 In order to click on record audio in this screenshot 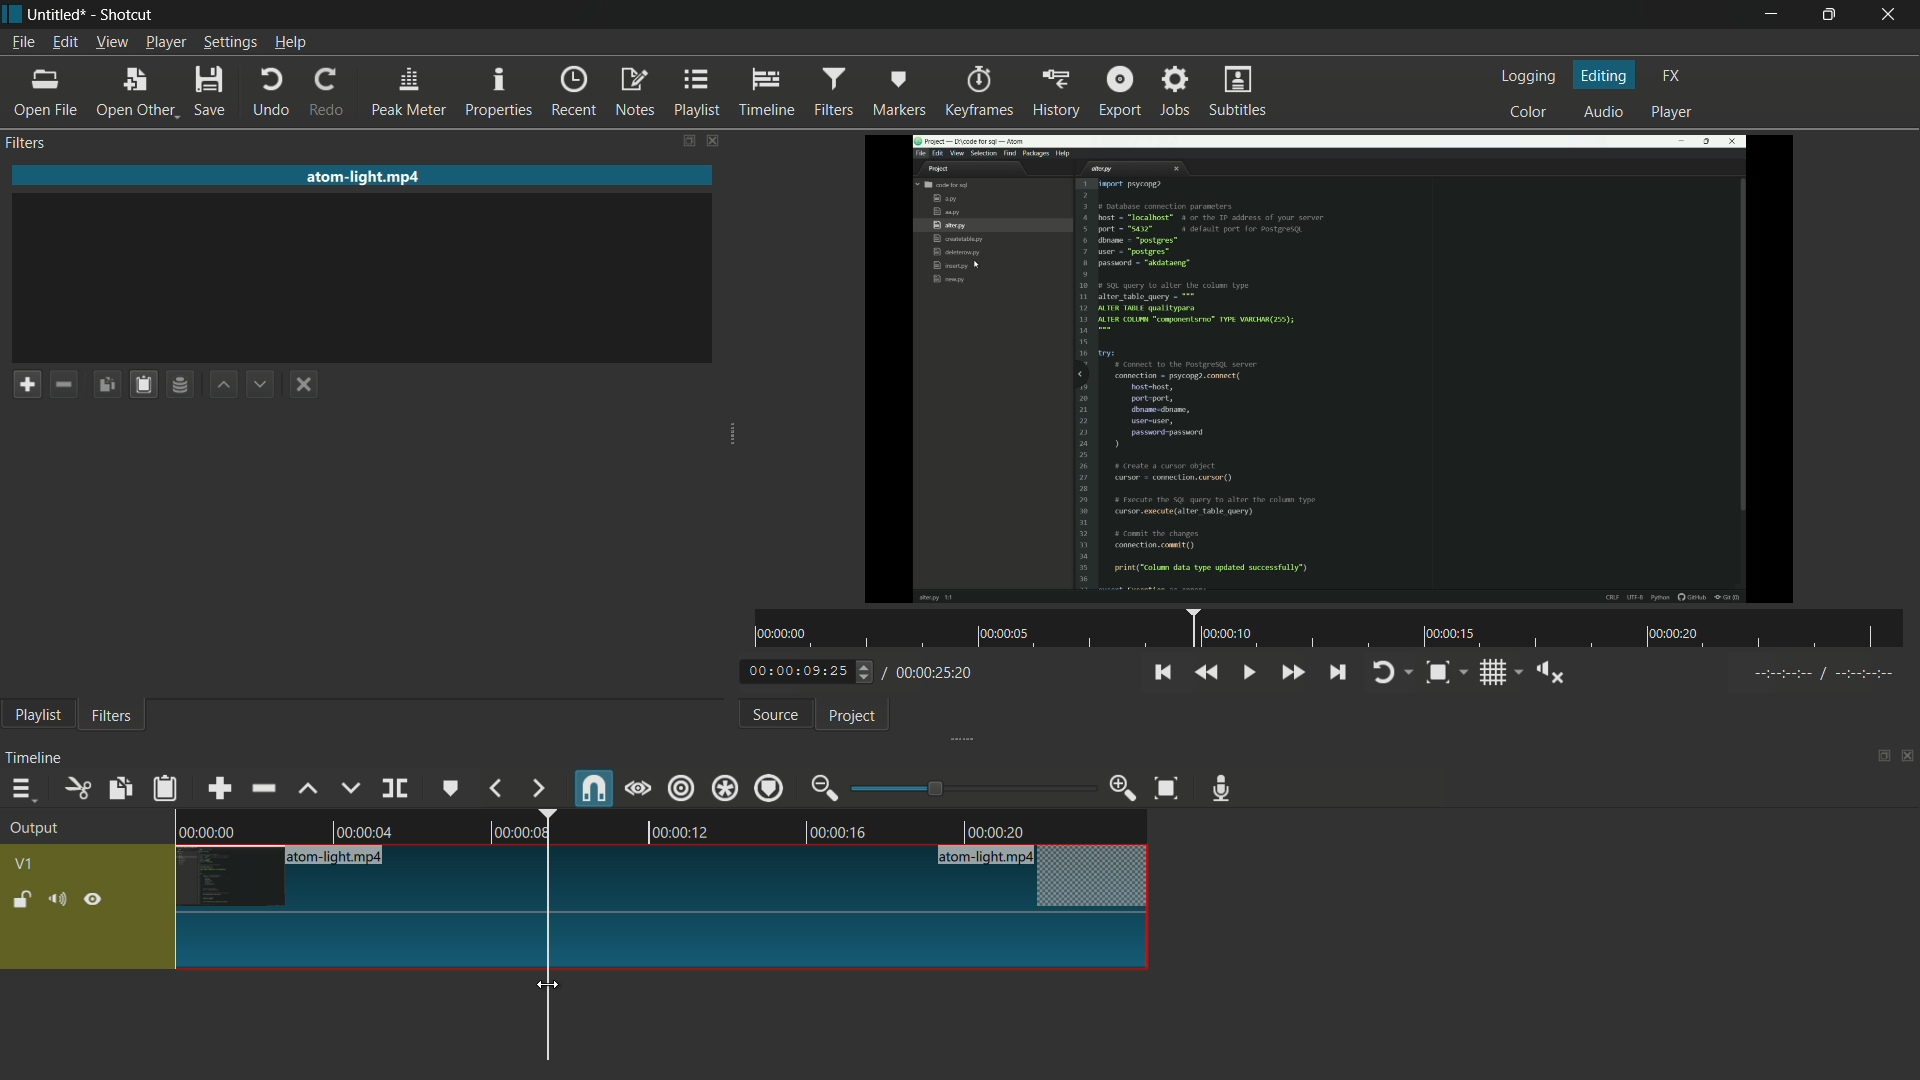, I will do `click(1227, 789)`.